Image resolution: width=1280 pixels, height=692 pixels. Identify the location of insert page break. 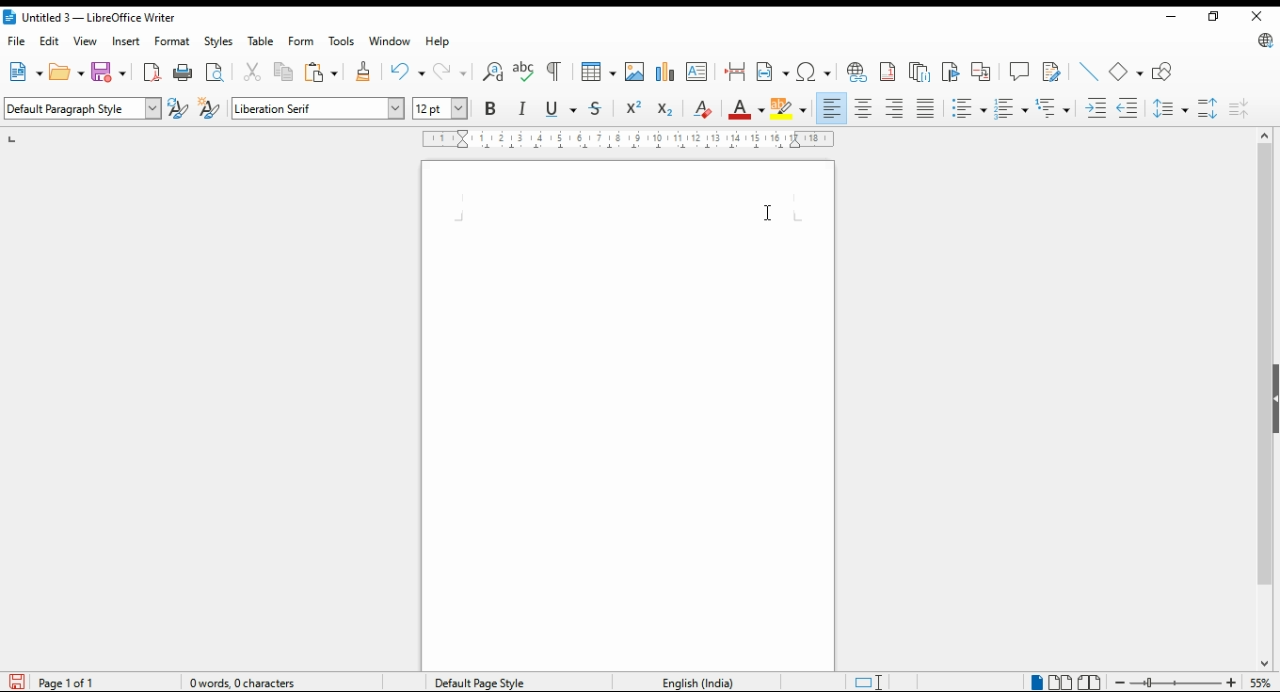
(737, 72).